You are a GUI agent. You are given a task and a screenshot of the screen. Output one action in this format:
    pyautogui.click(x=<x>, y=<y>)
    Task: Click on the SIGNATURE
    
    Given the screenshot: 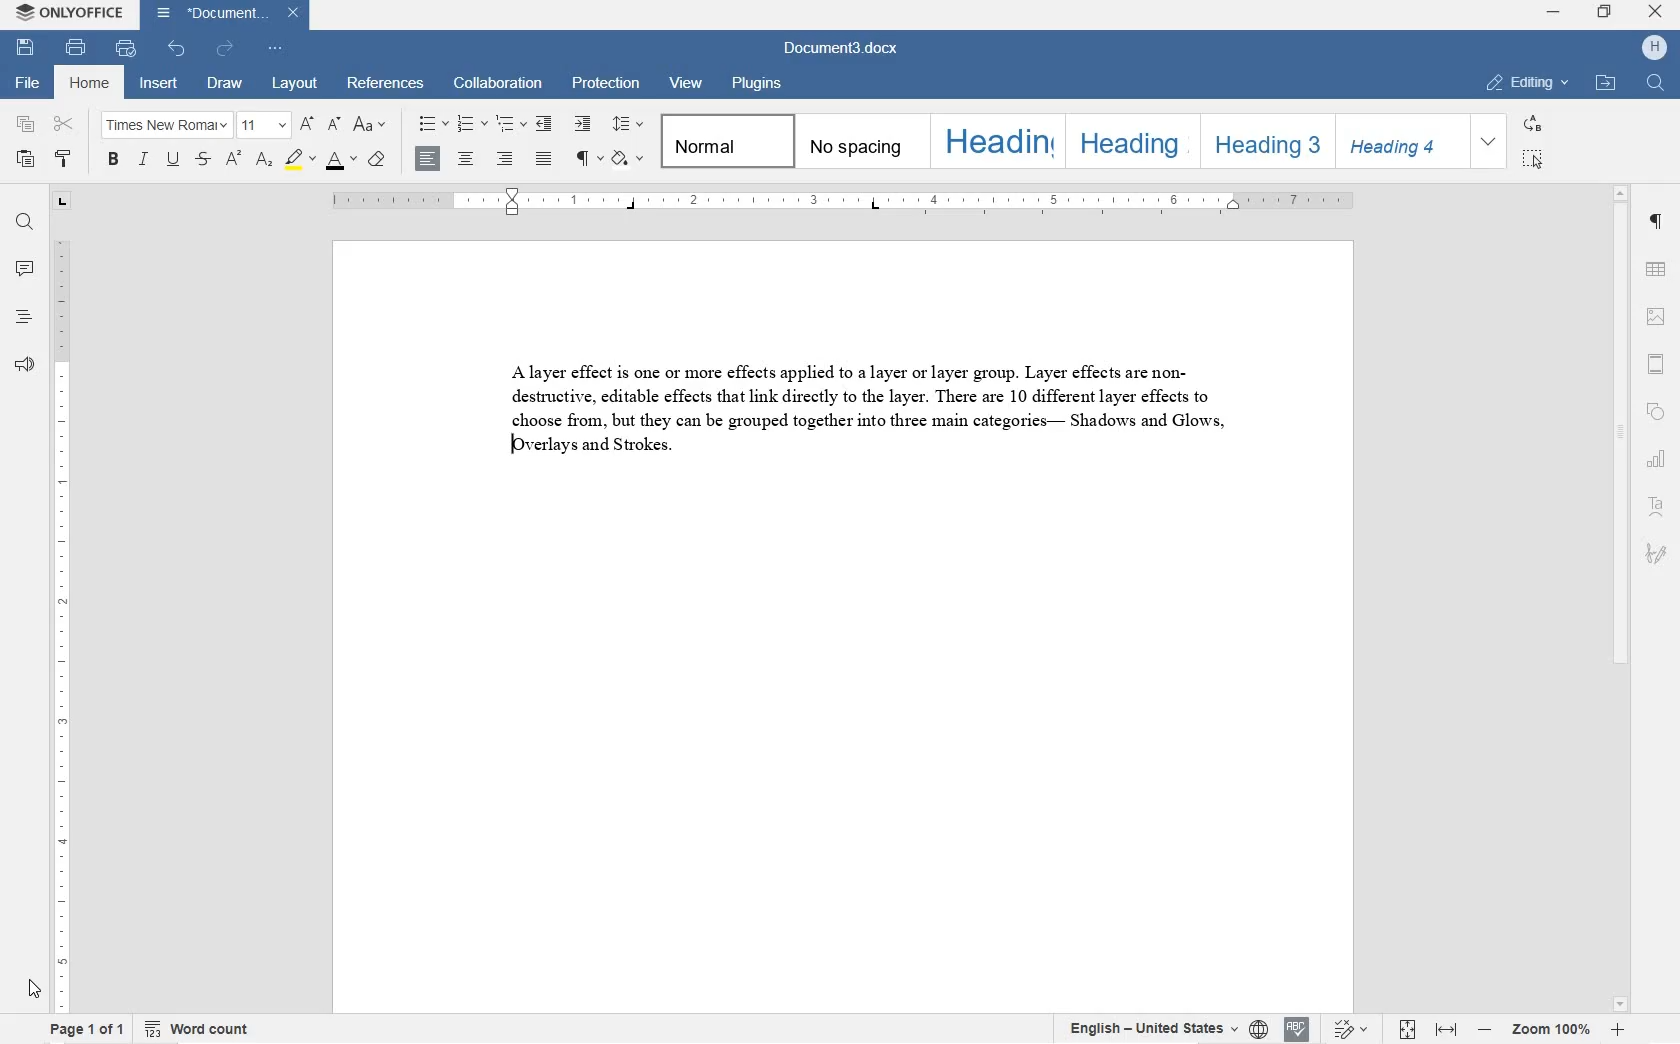 What is the action you would take?
    pyautogui.click(x=1657, y=557)
    